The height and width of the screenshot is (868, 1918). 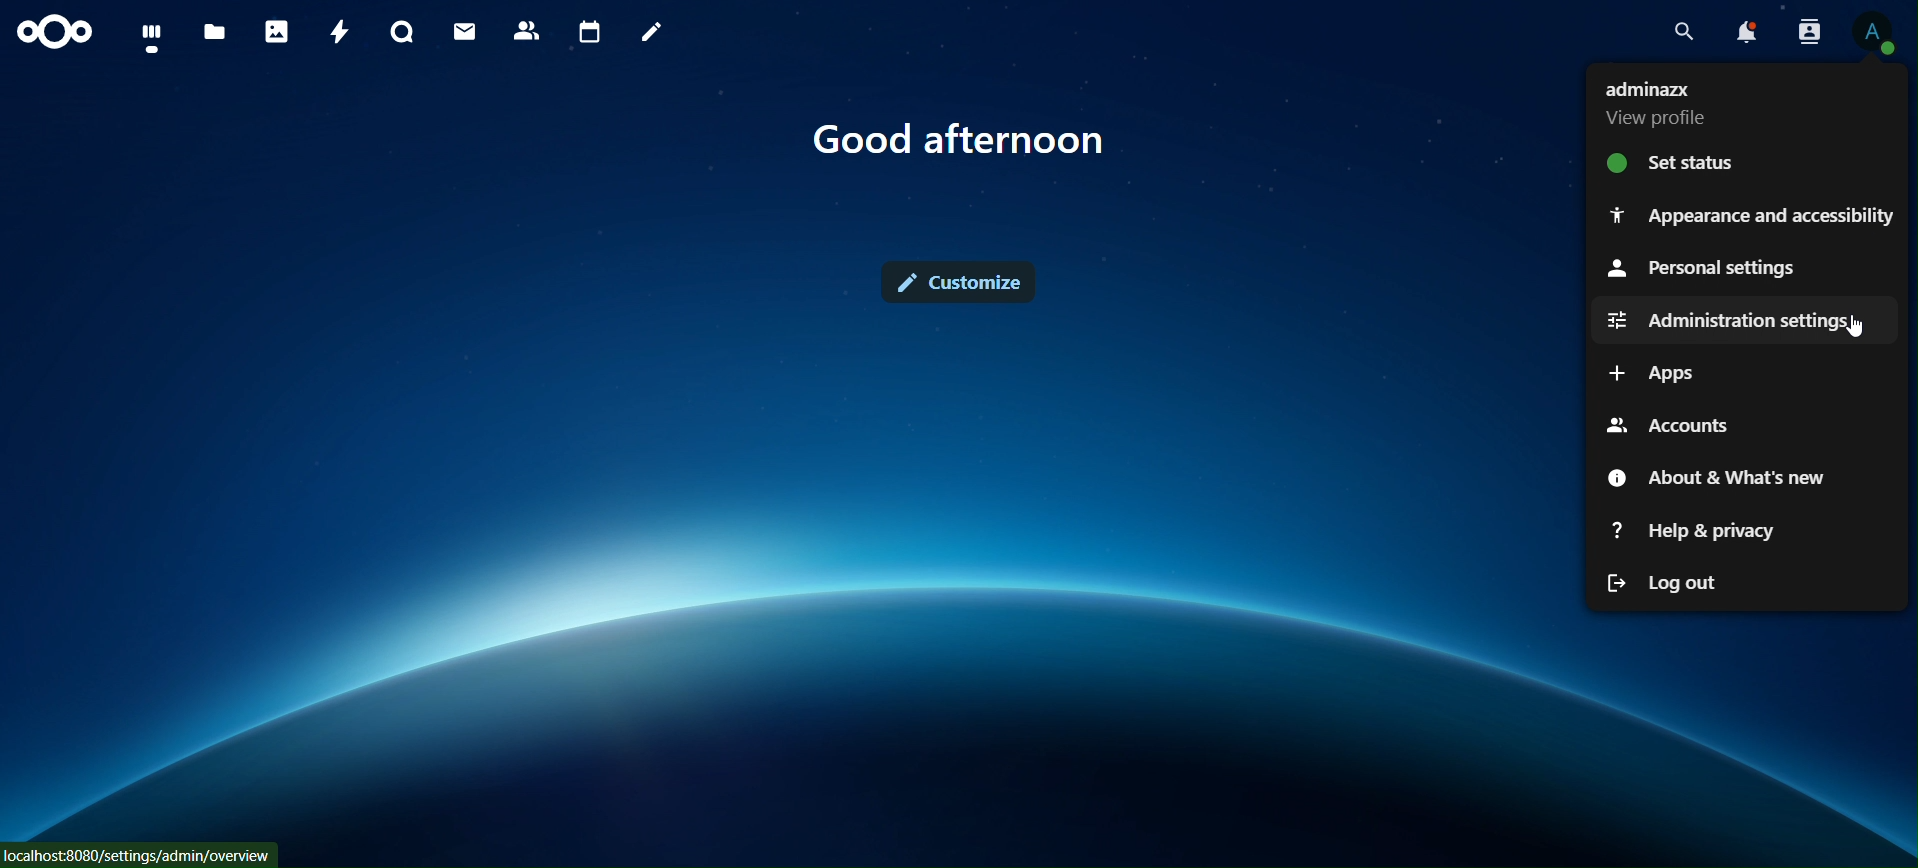 What do you see at coordinates (1854, 327) in the screenshot?
I see `cursor` at bounding box center [1854, 327].